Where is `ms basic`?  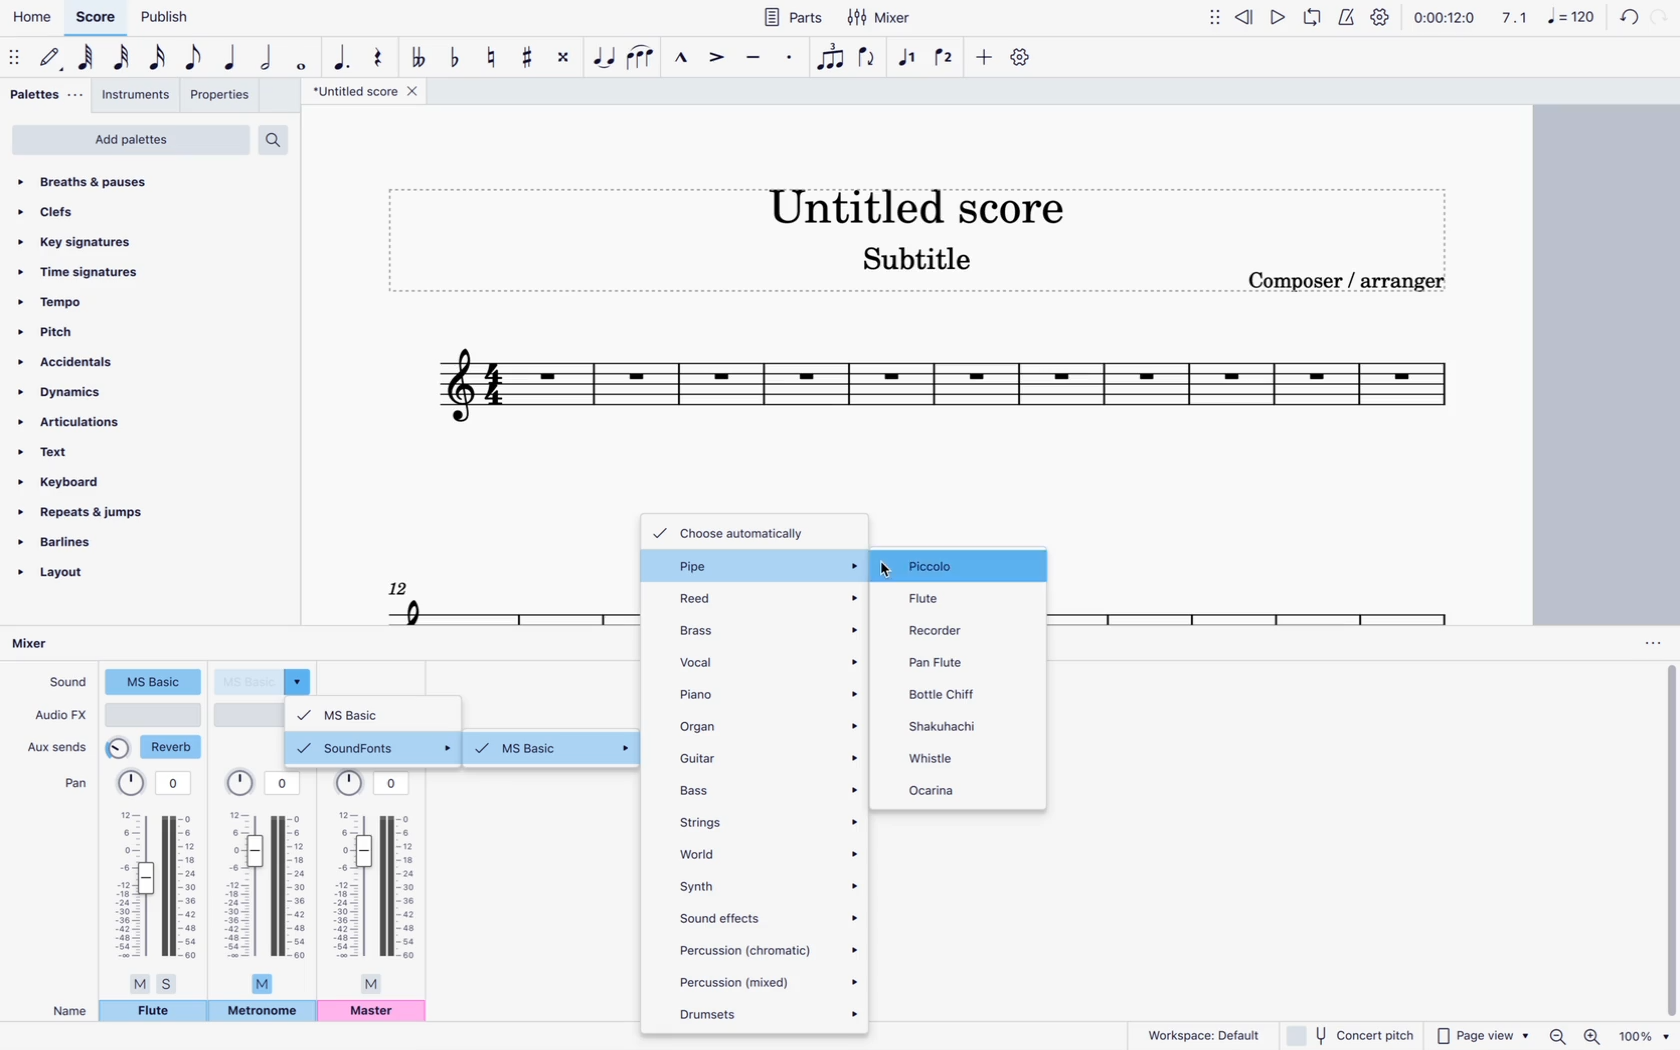 ms basic is located at coordinates (557, 751).